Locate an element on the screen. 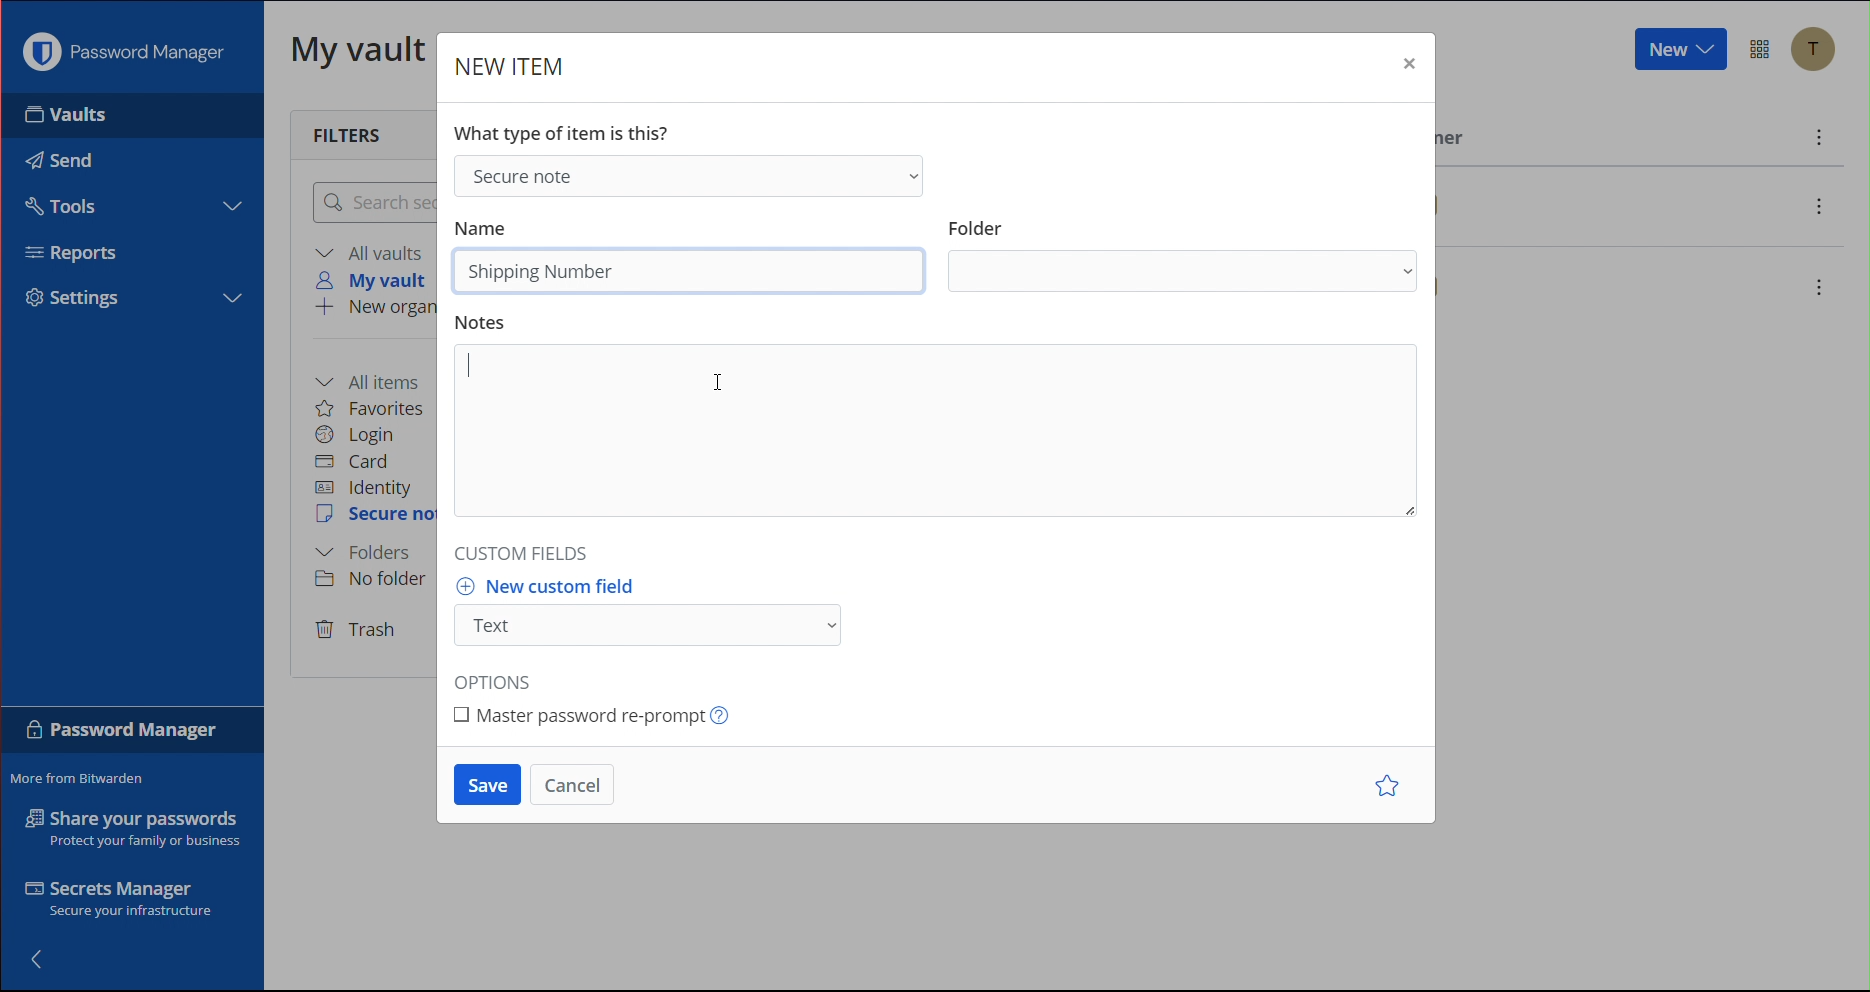  Trash is located at coordinates (359, 631).